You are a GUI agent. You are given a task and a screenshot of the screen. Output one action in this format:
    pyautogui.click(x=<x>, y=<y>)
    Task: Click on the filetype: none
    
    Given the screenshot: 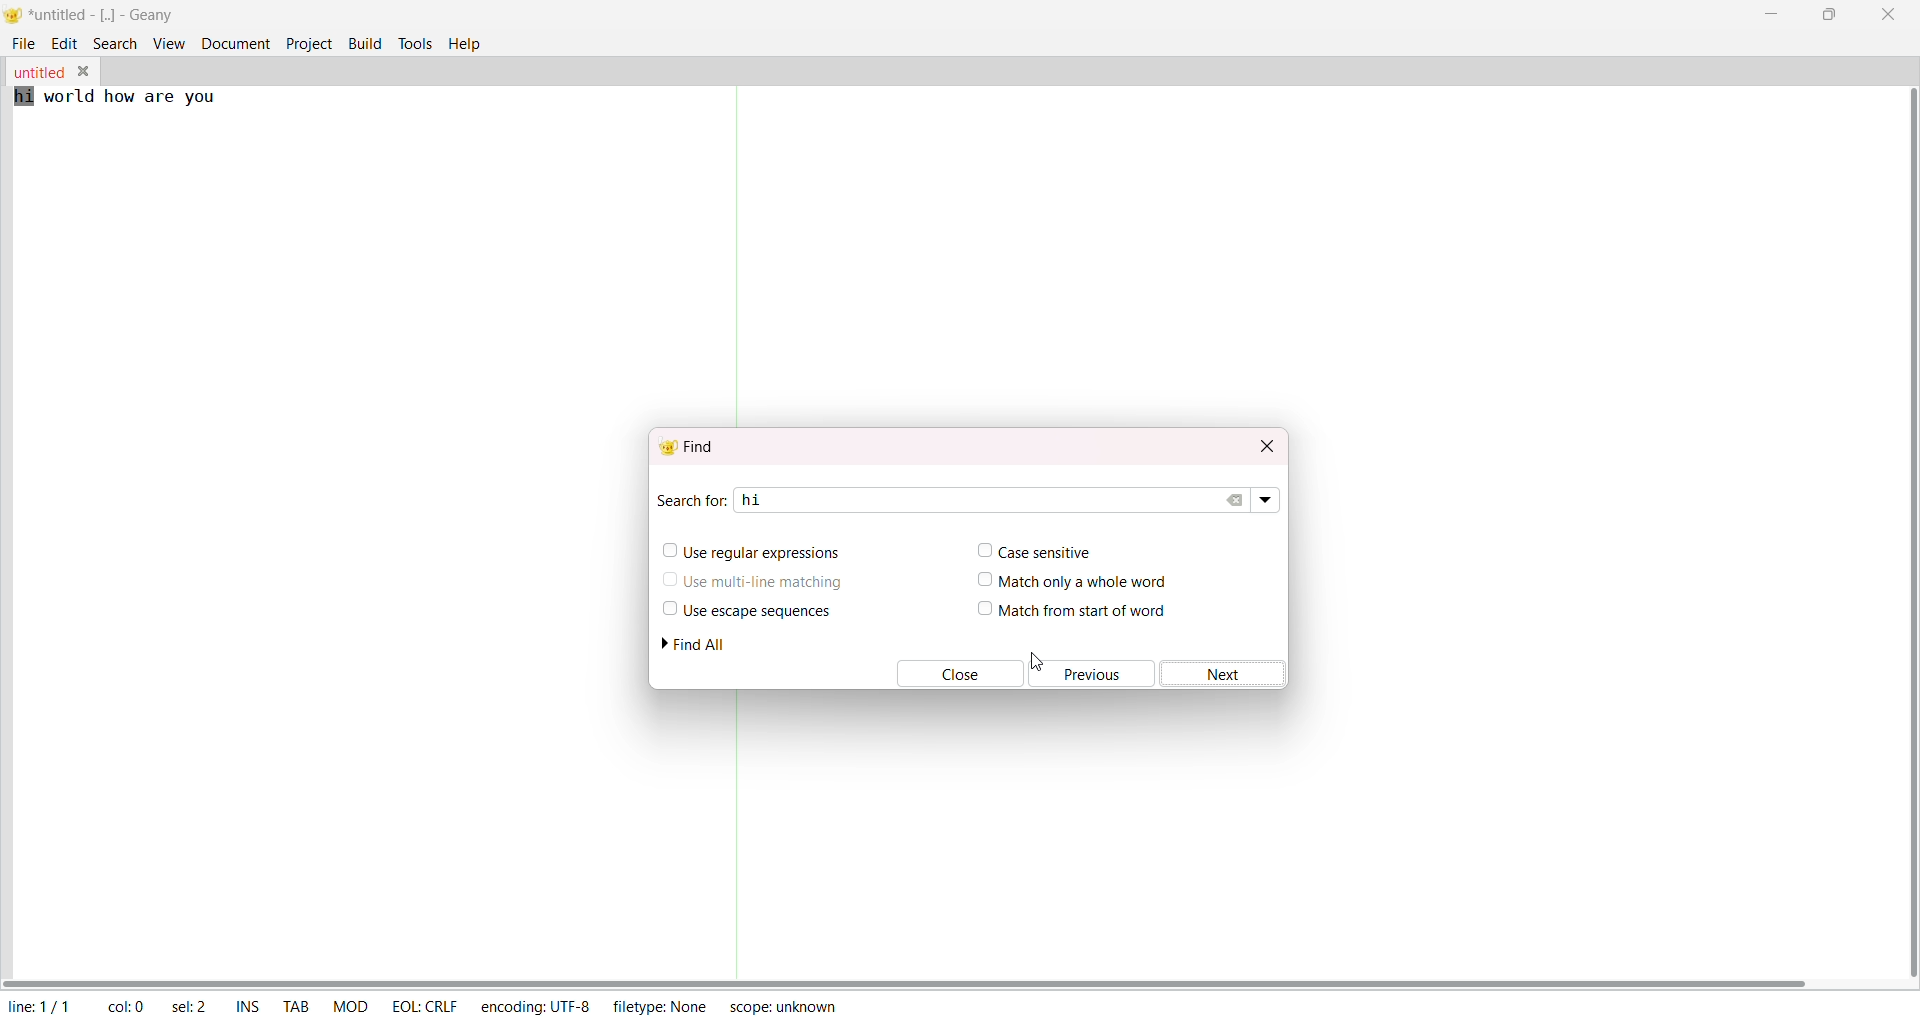 What is the action you would take?
    pyautogui.click(x=659, y=1006)
    